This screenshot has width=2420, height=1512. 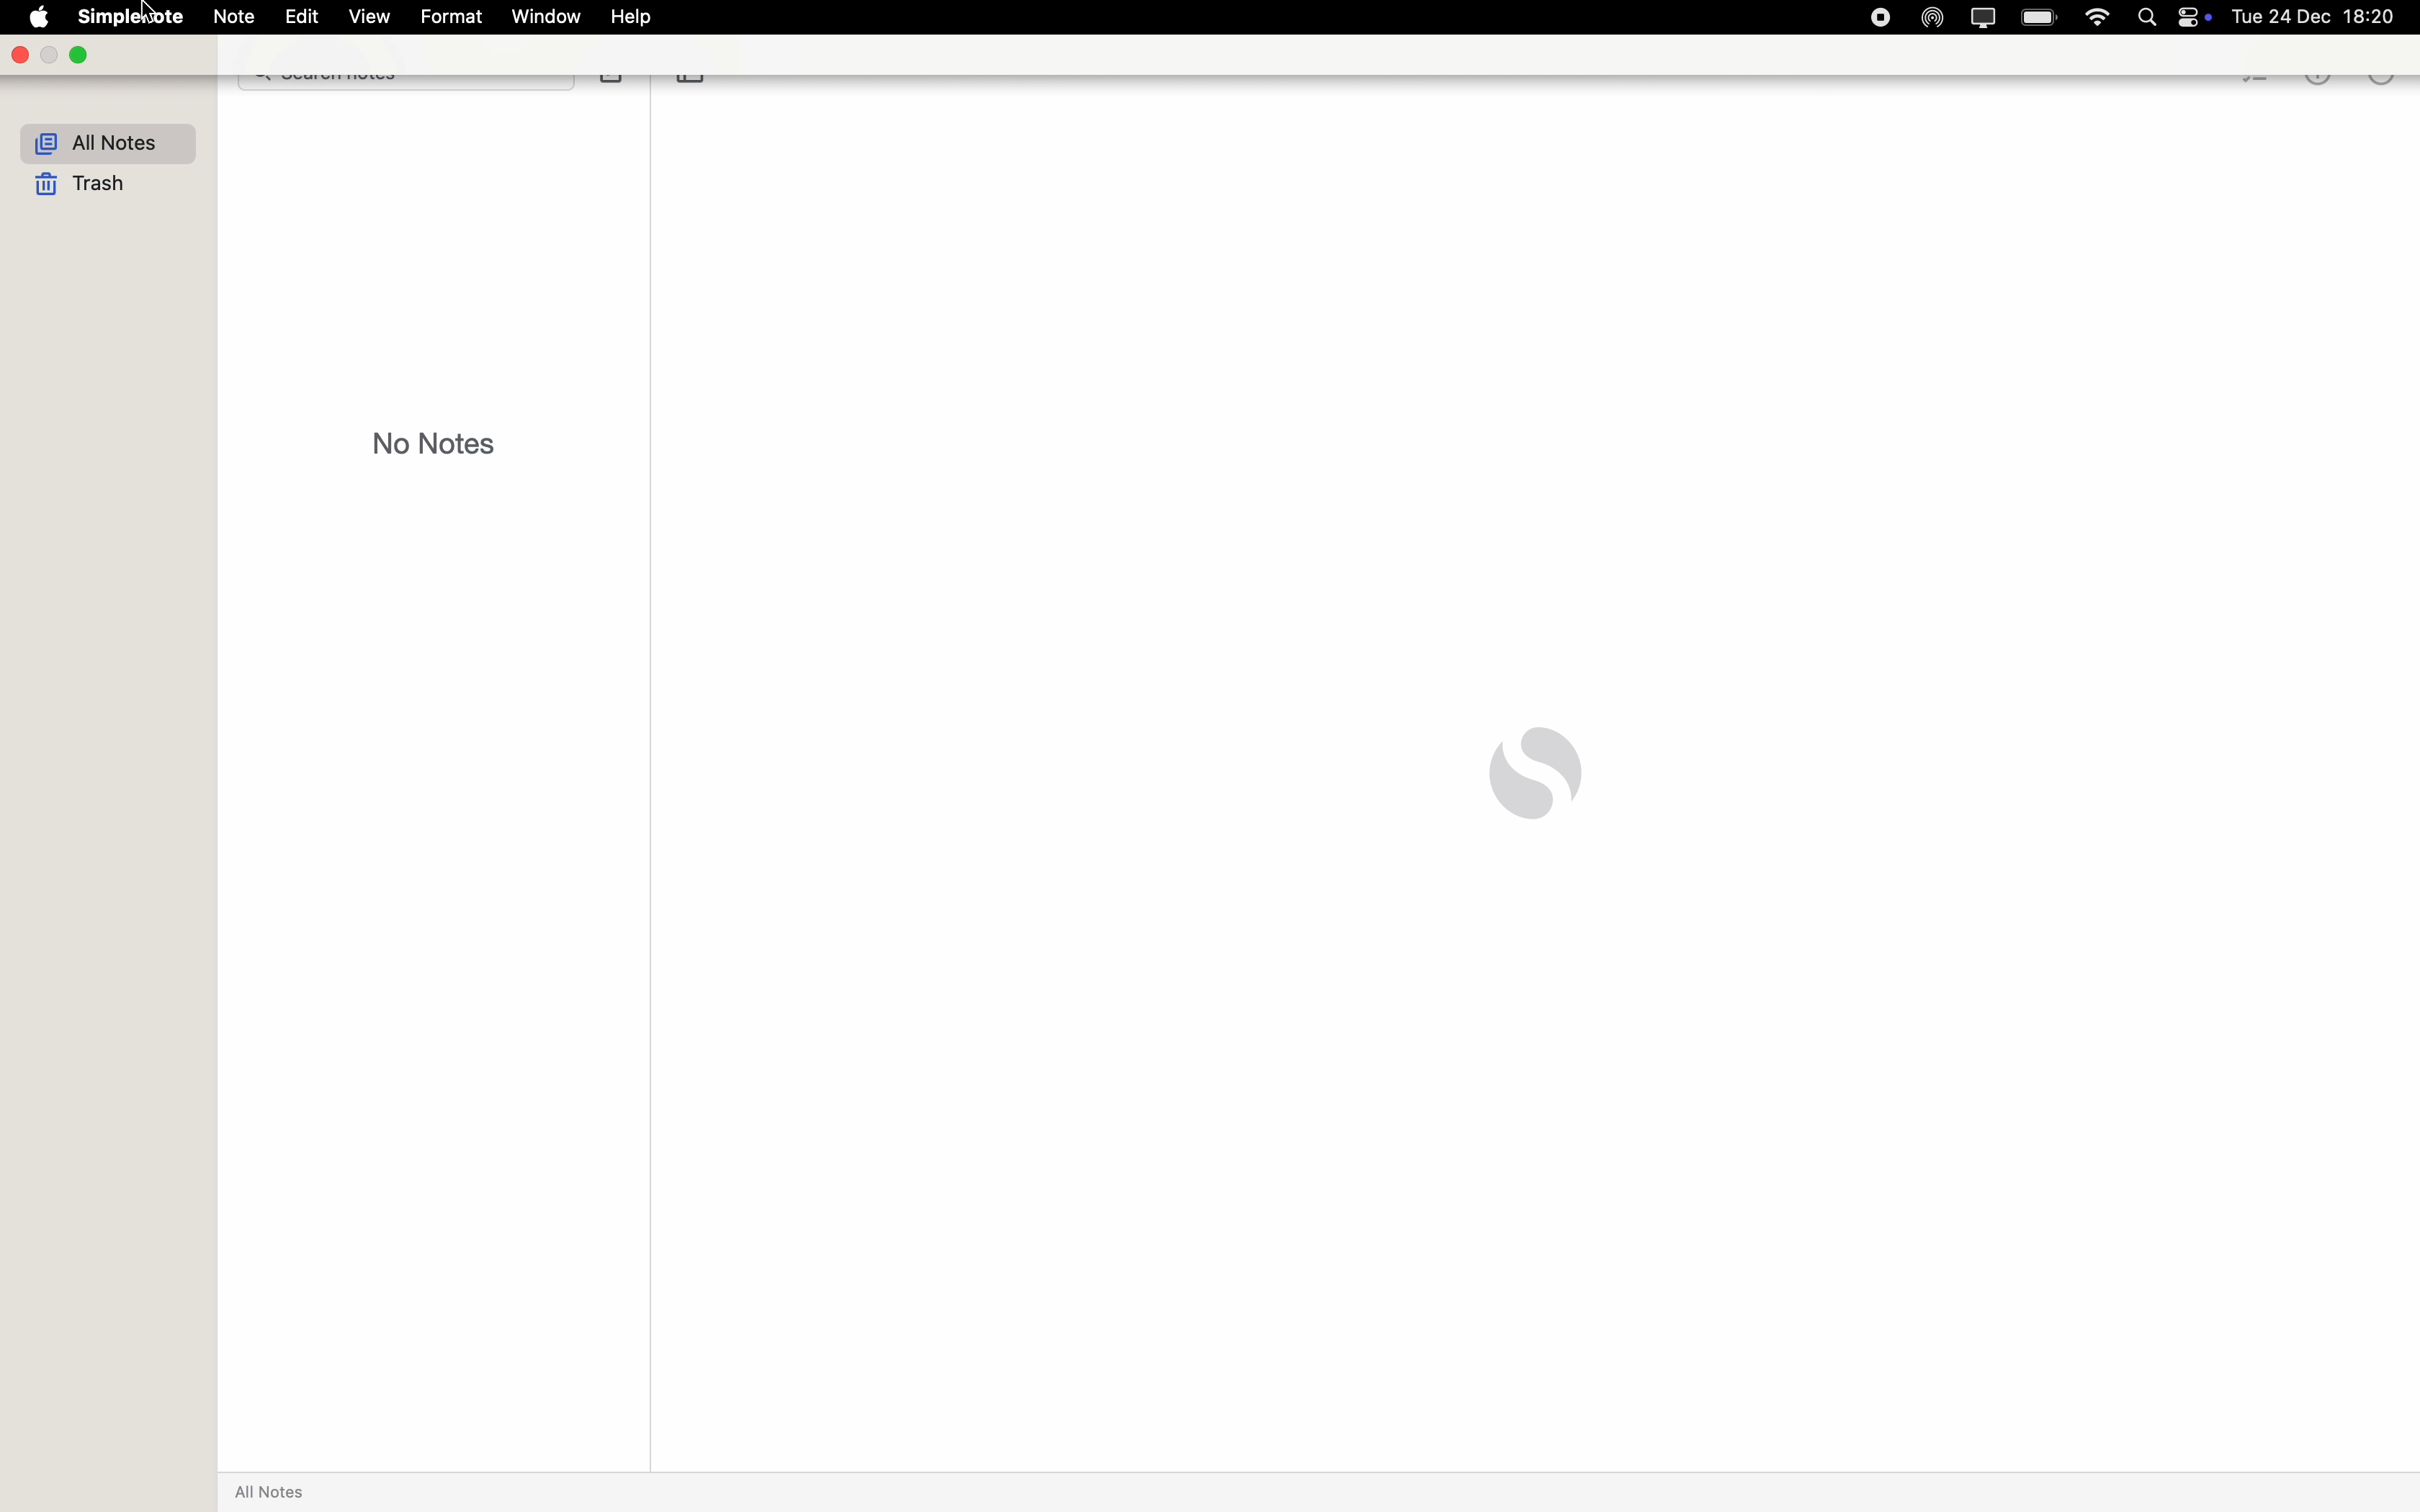 I want to click on no notes, so click(x=436, y=442).